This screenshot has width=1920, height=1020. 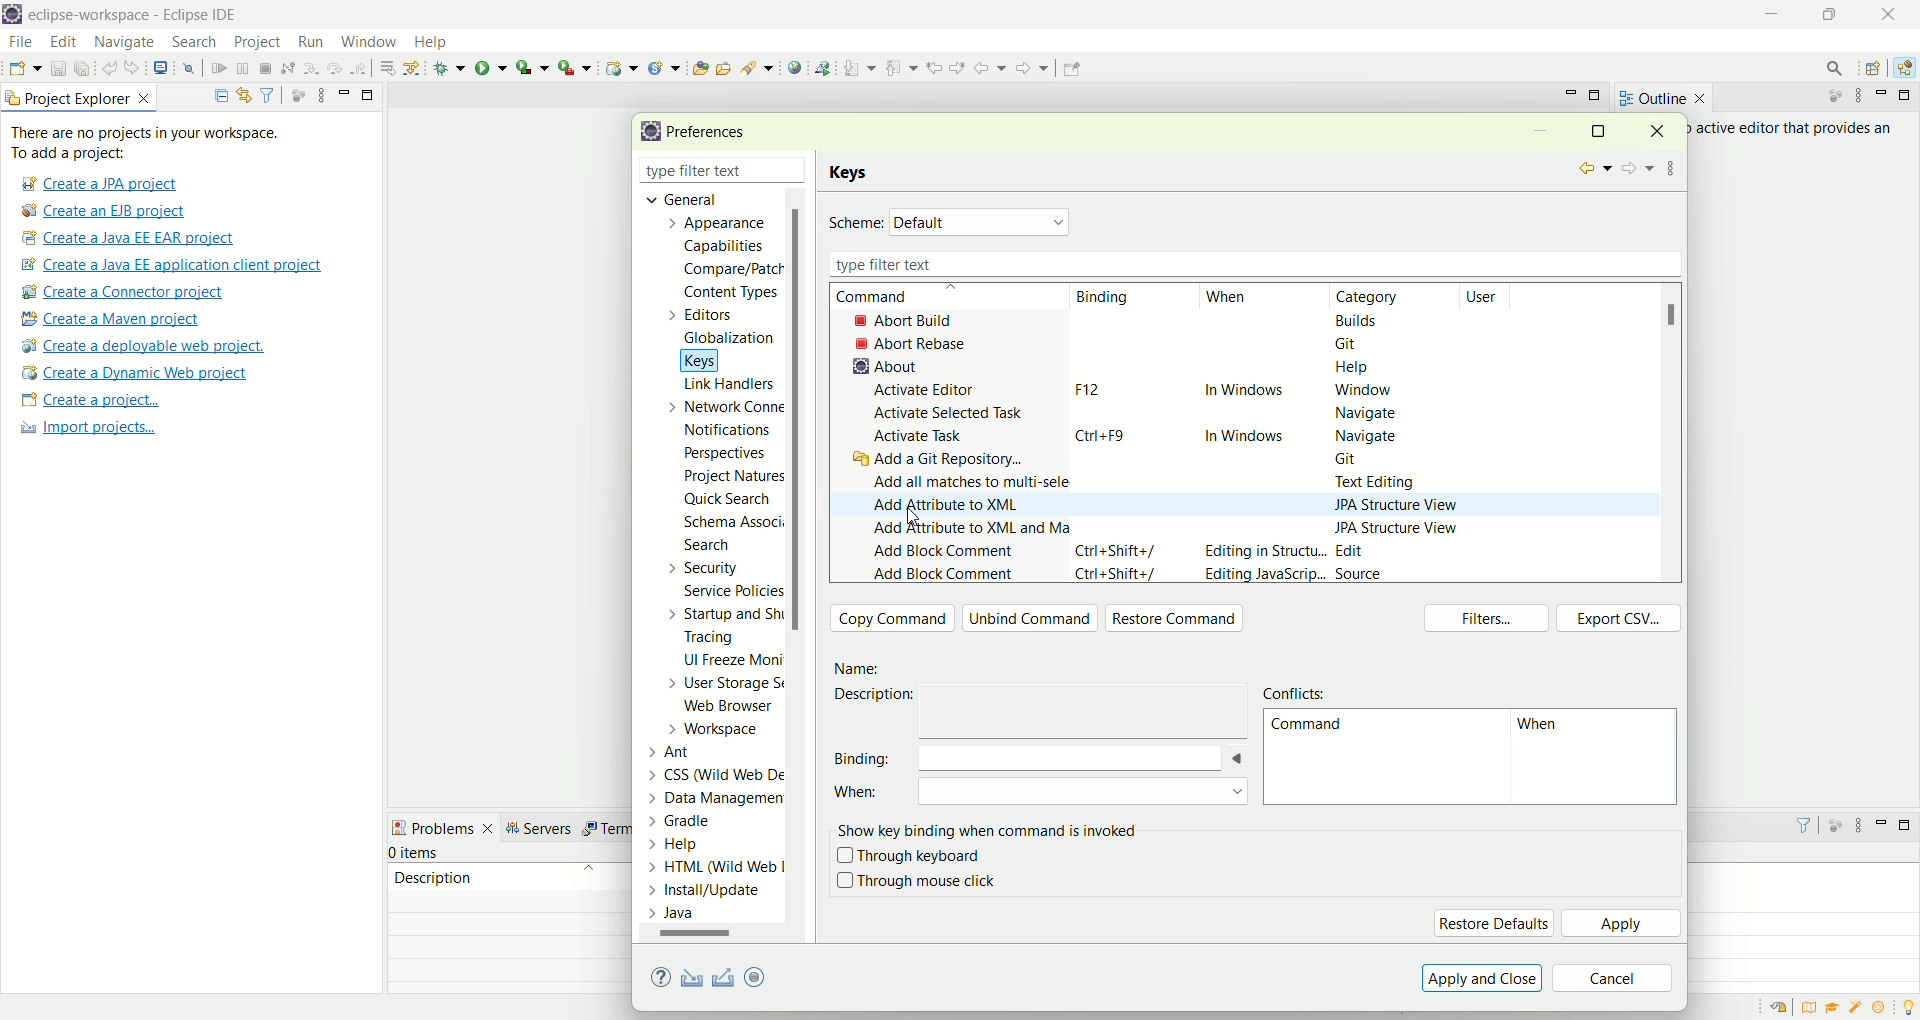 I want to click on scheme, so click(x=856, y=224).